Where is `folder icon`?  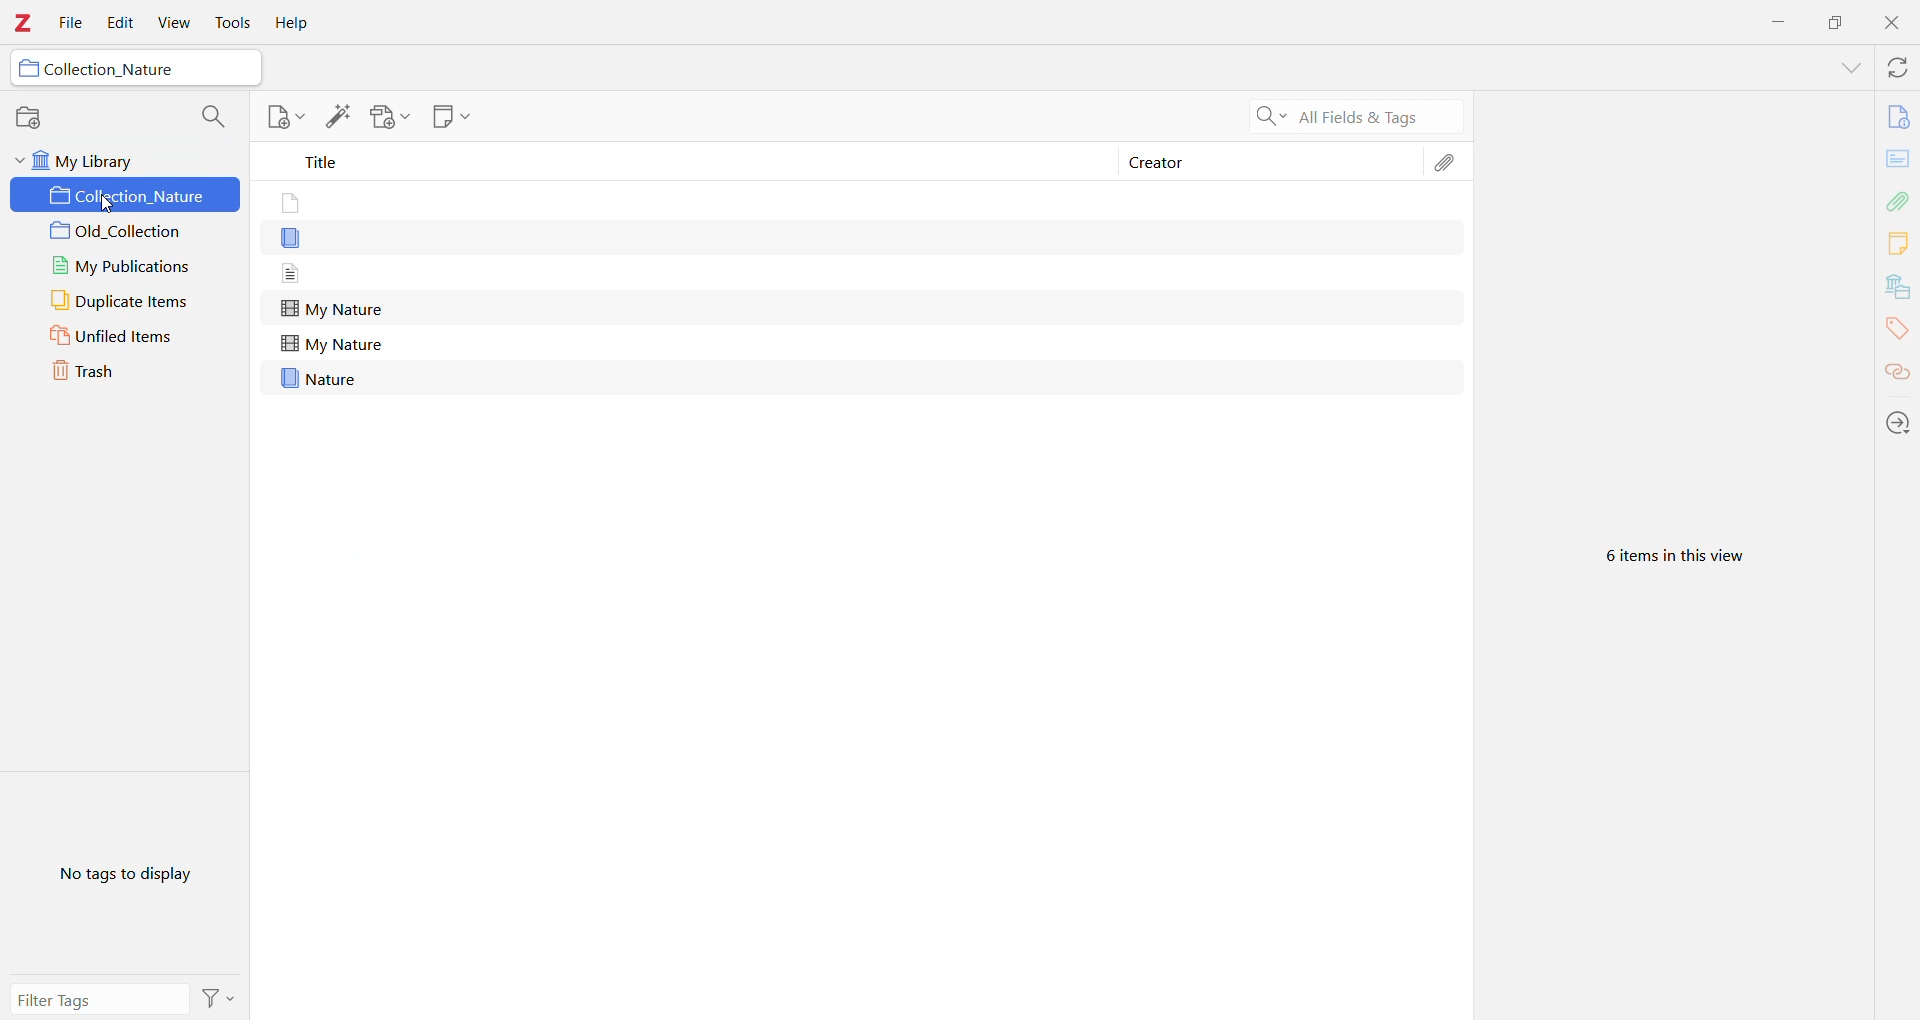
folder icon is located at coordinates (26, 70).